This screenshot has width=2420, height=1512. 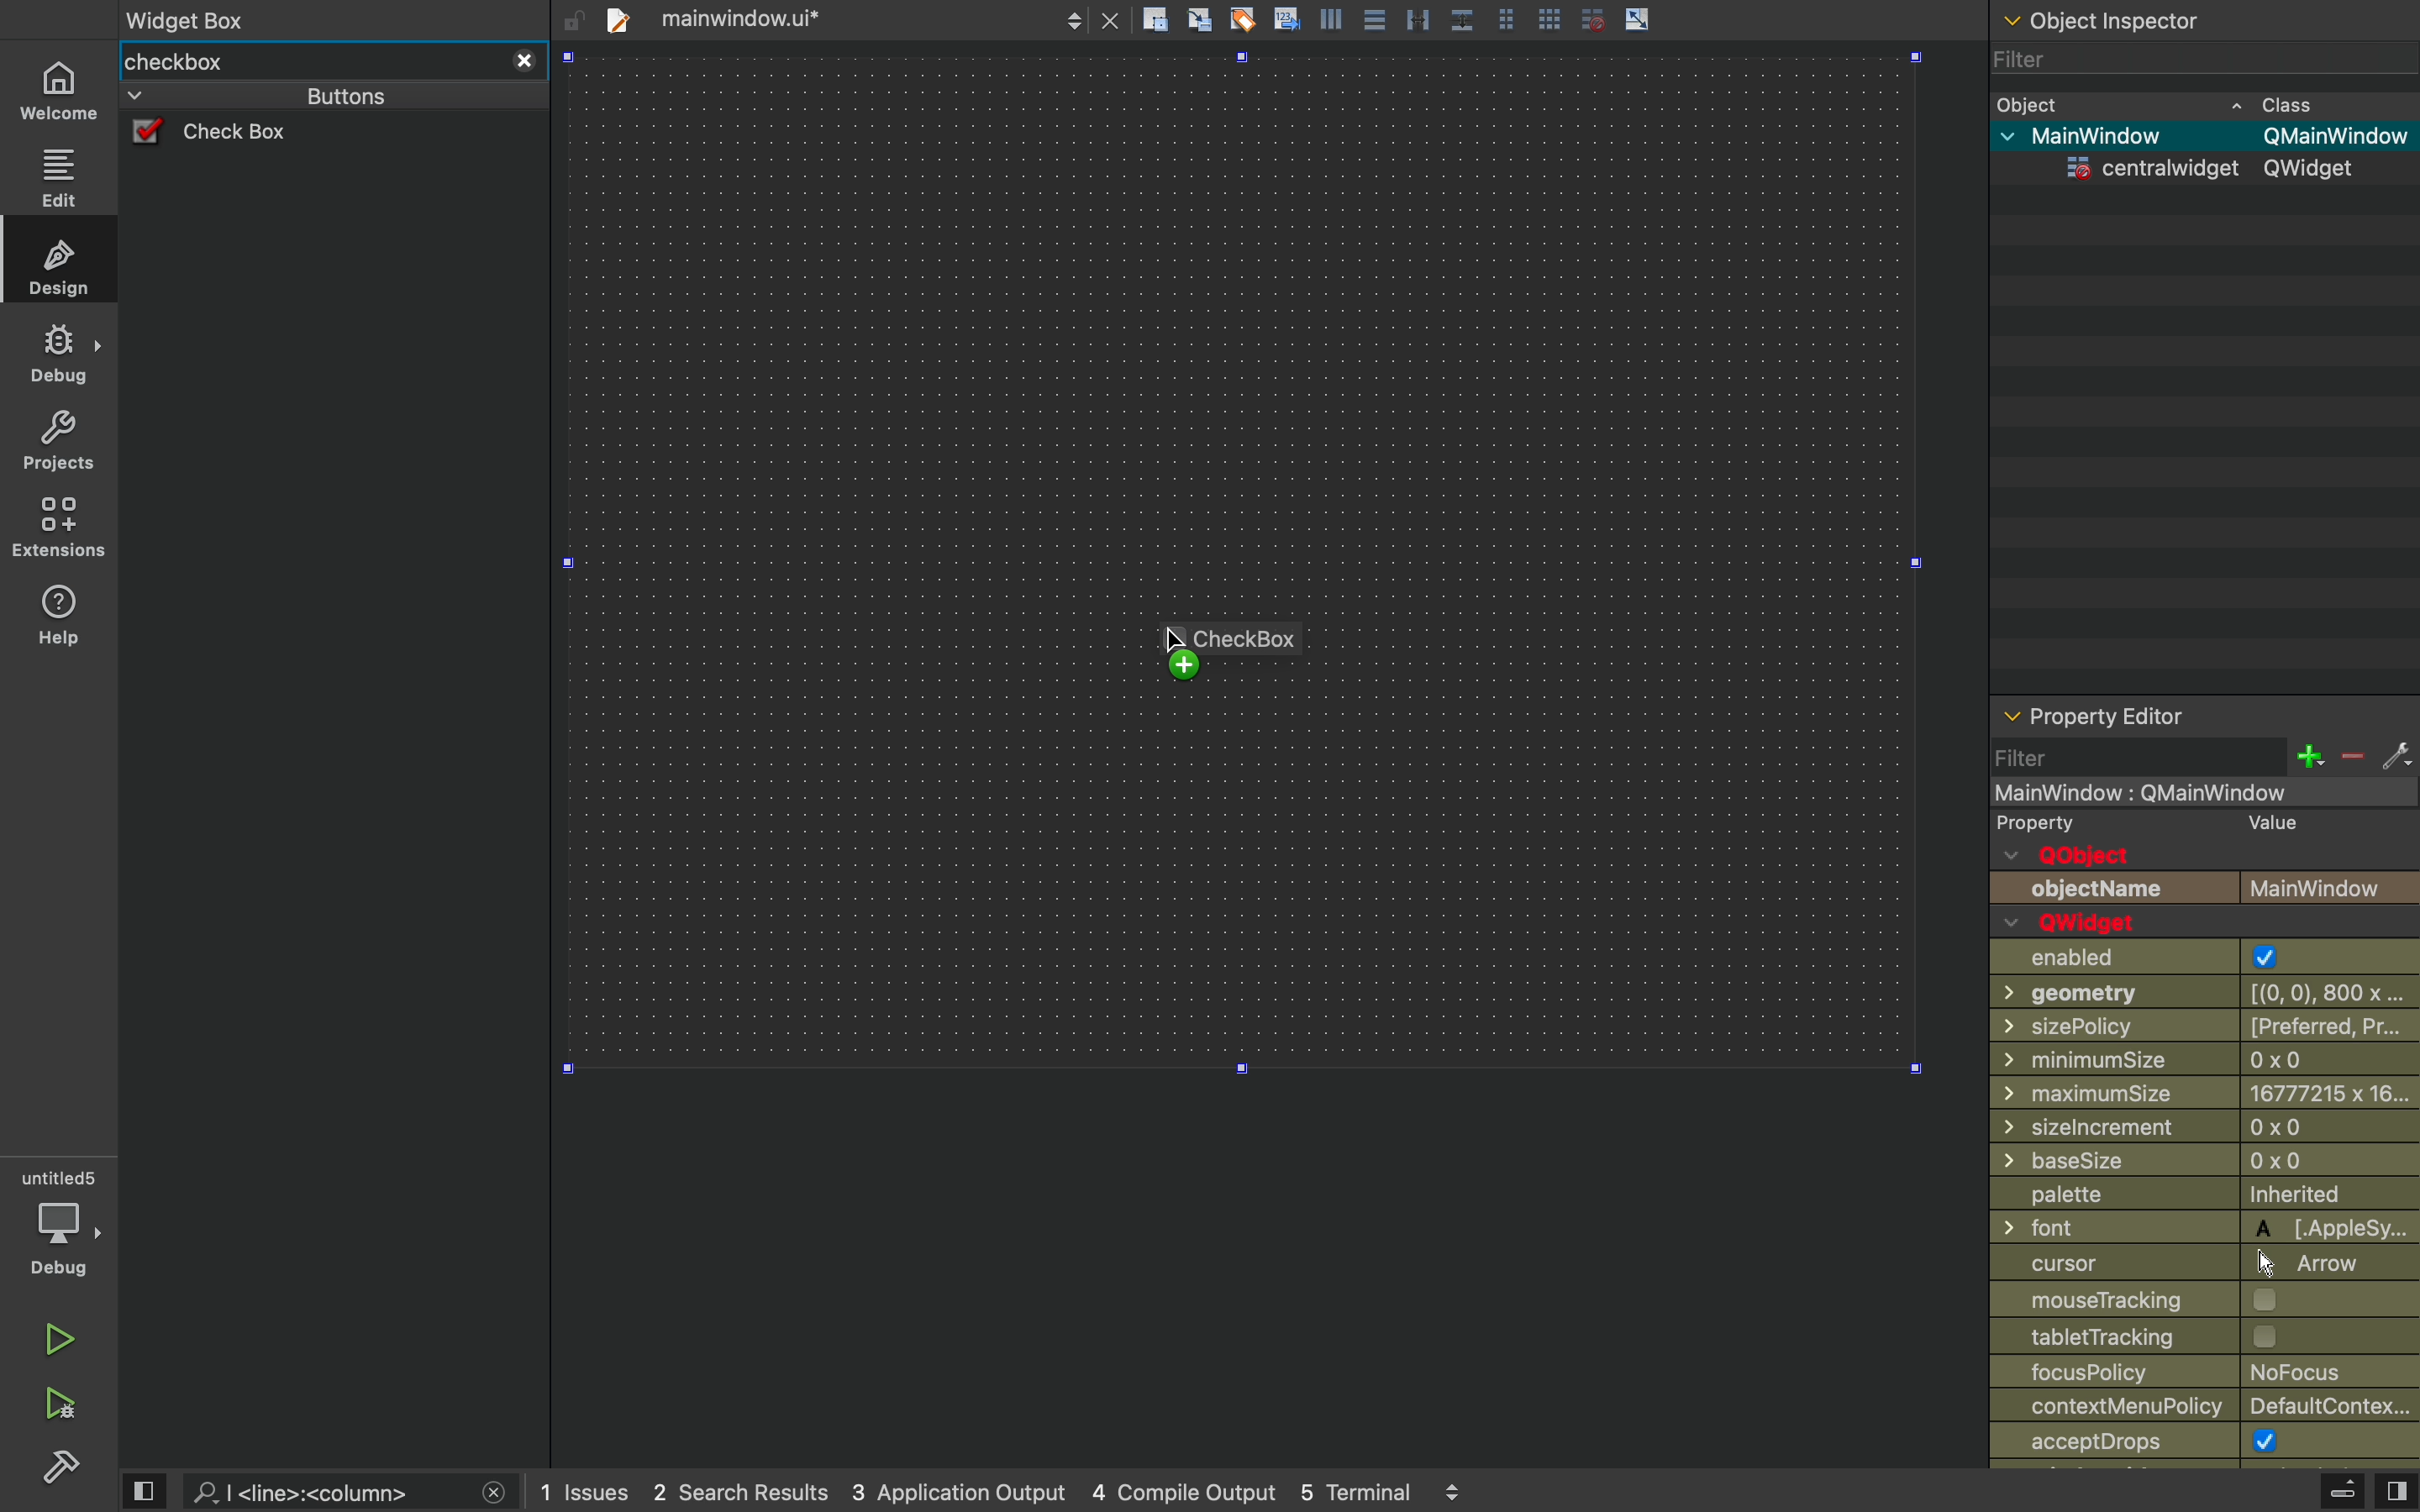 I want to click on settings, so click(x=2397, y=758).